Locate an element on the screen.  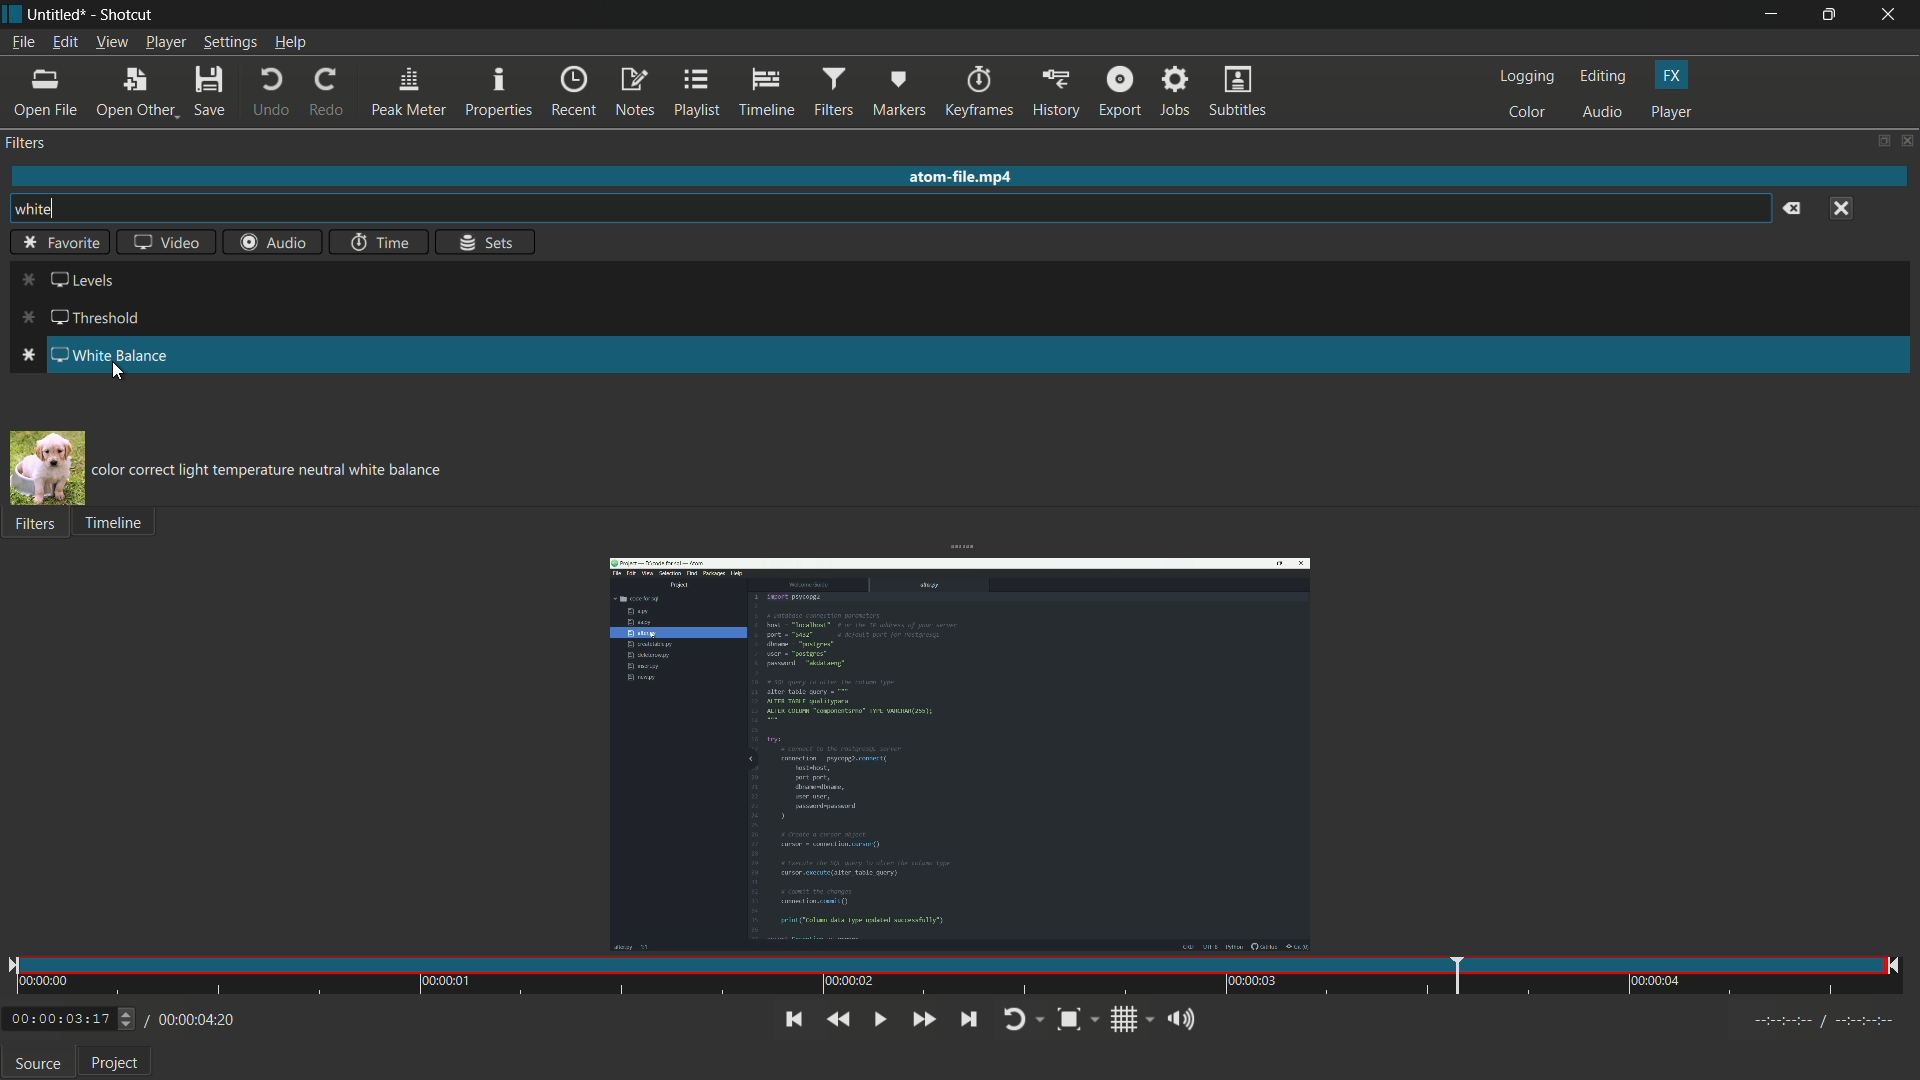
save is located at coordinates (209, 89).